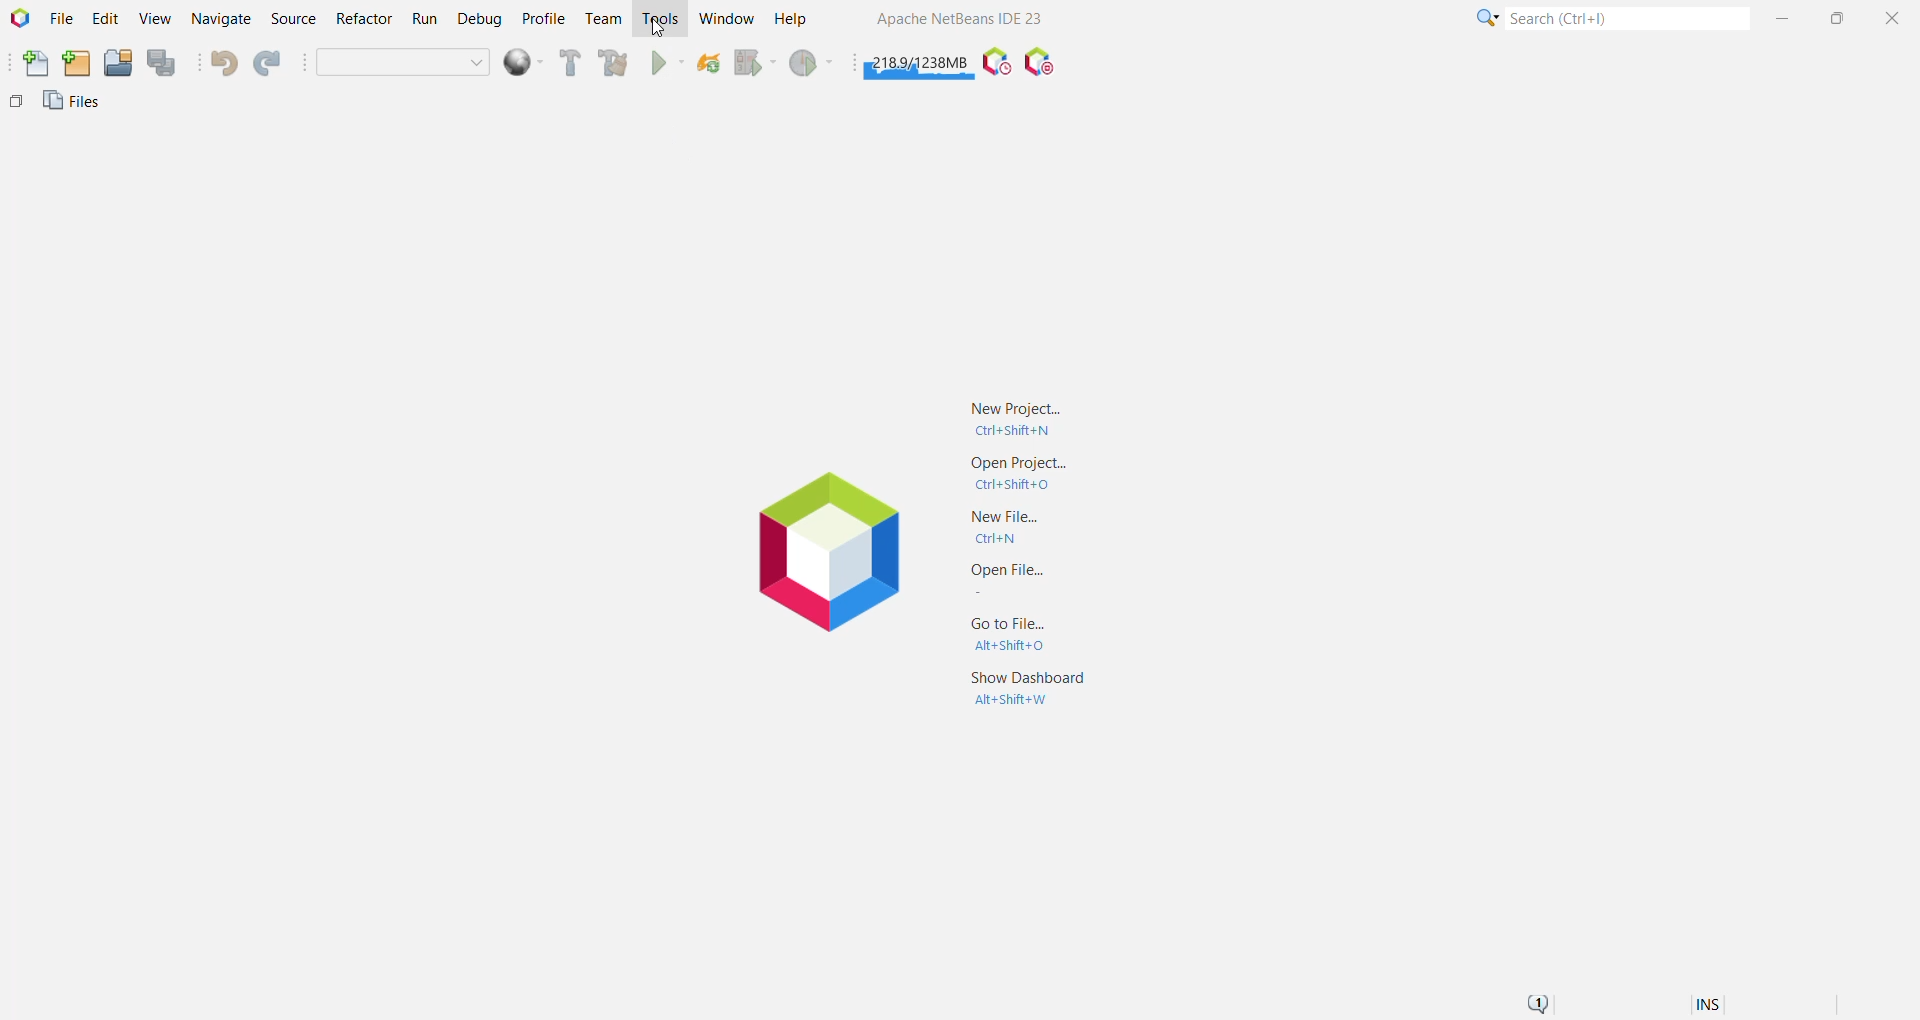  What do you see at coordinates (617, 65) in the screenshot?
I see `Clean and Build Main Project` at bounding box center [617, 65].